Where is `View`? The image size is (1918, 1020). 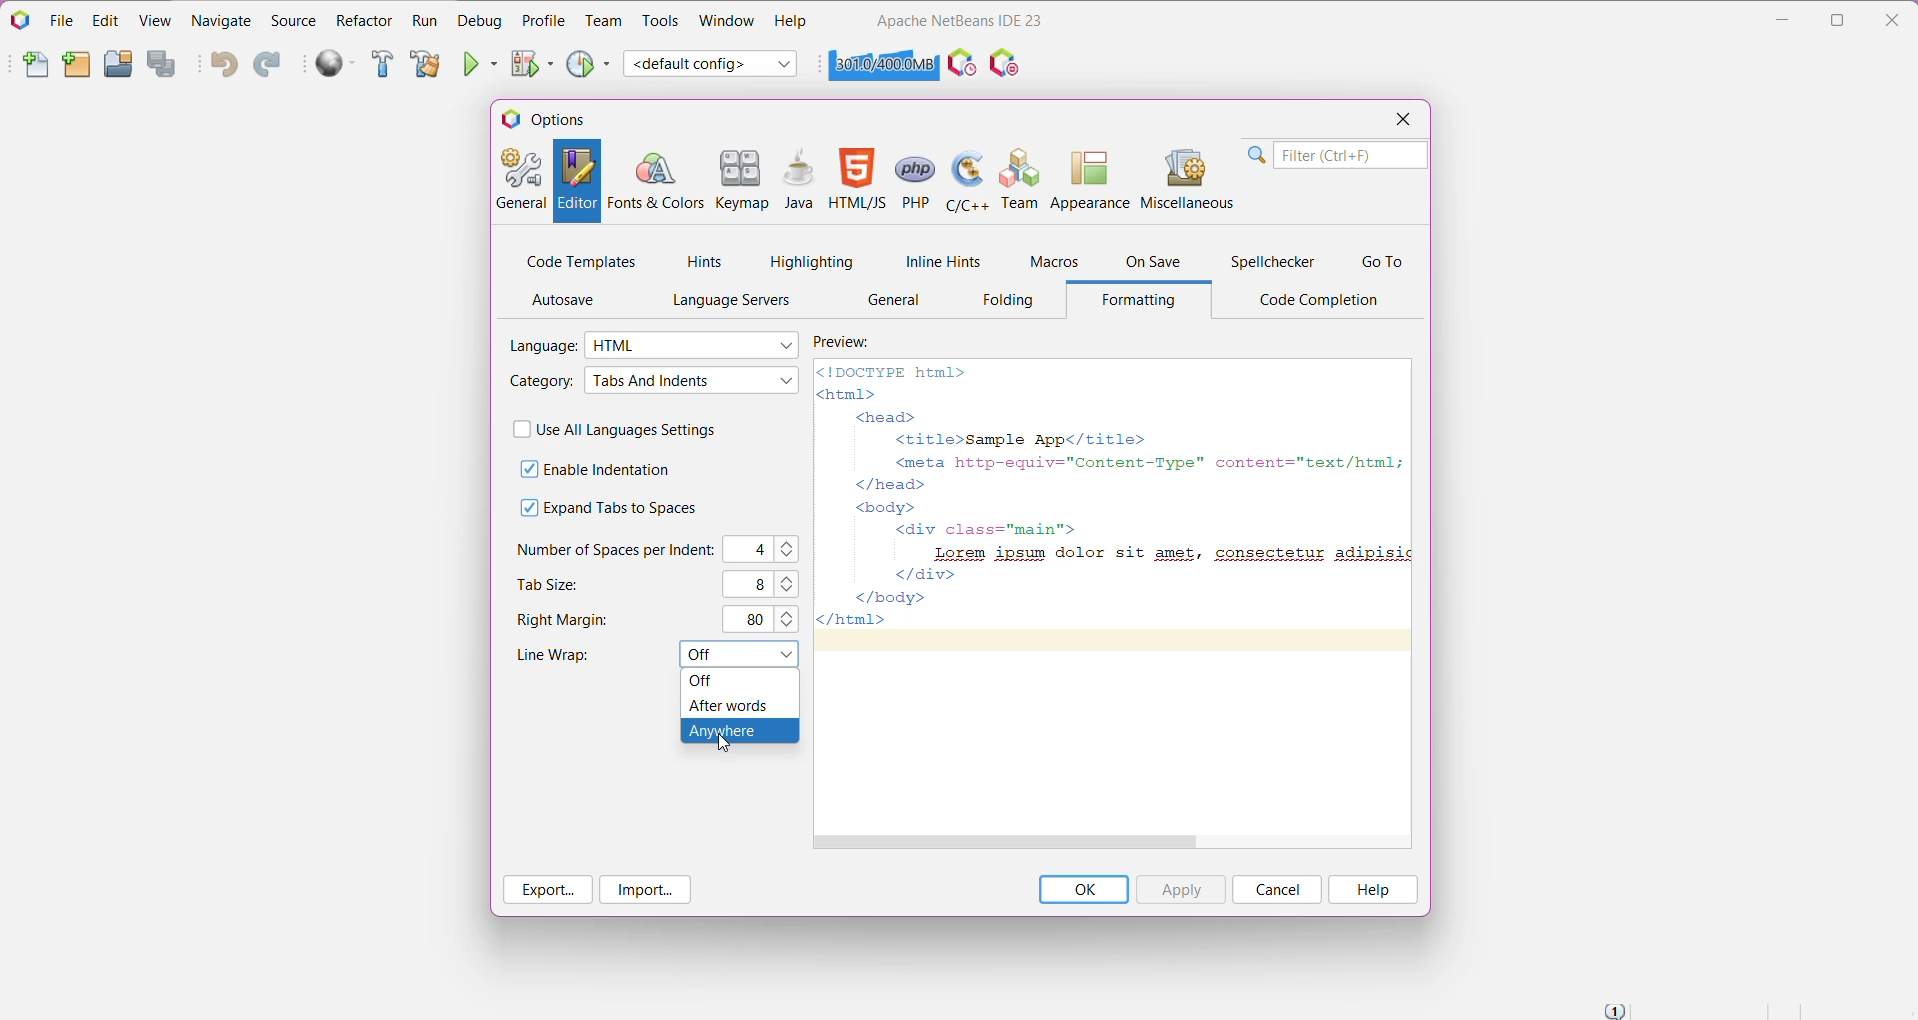
View is located at coordinates (157, 19).